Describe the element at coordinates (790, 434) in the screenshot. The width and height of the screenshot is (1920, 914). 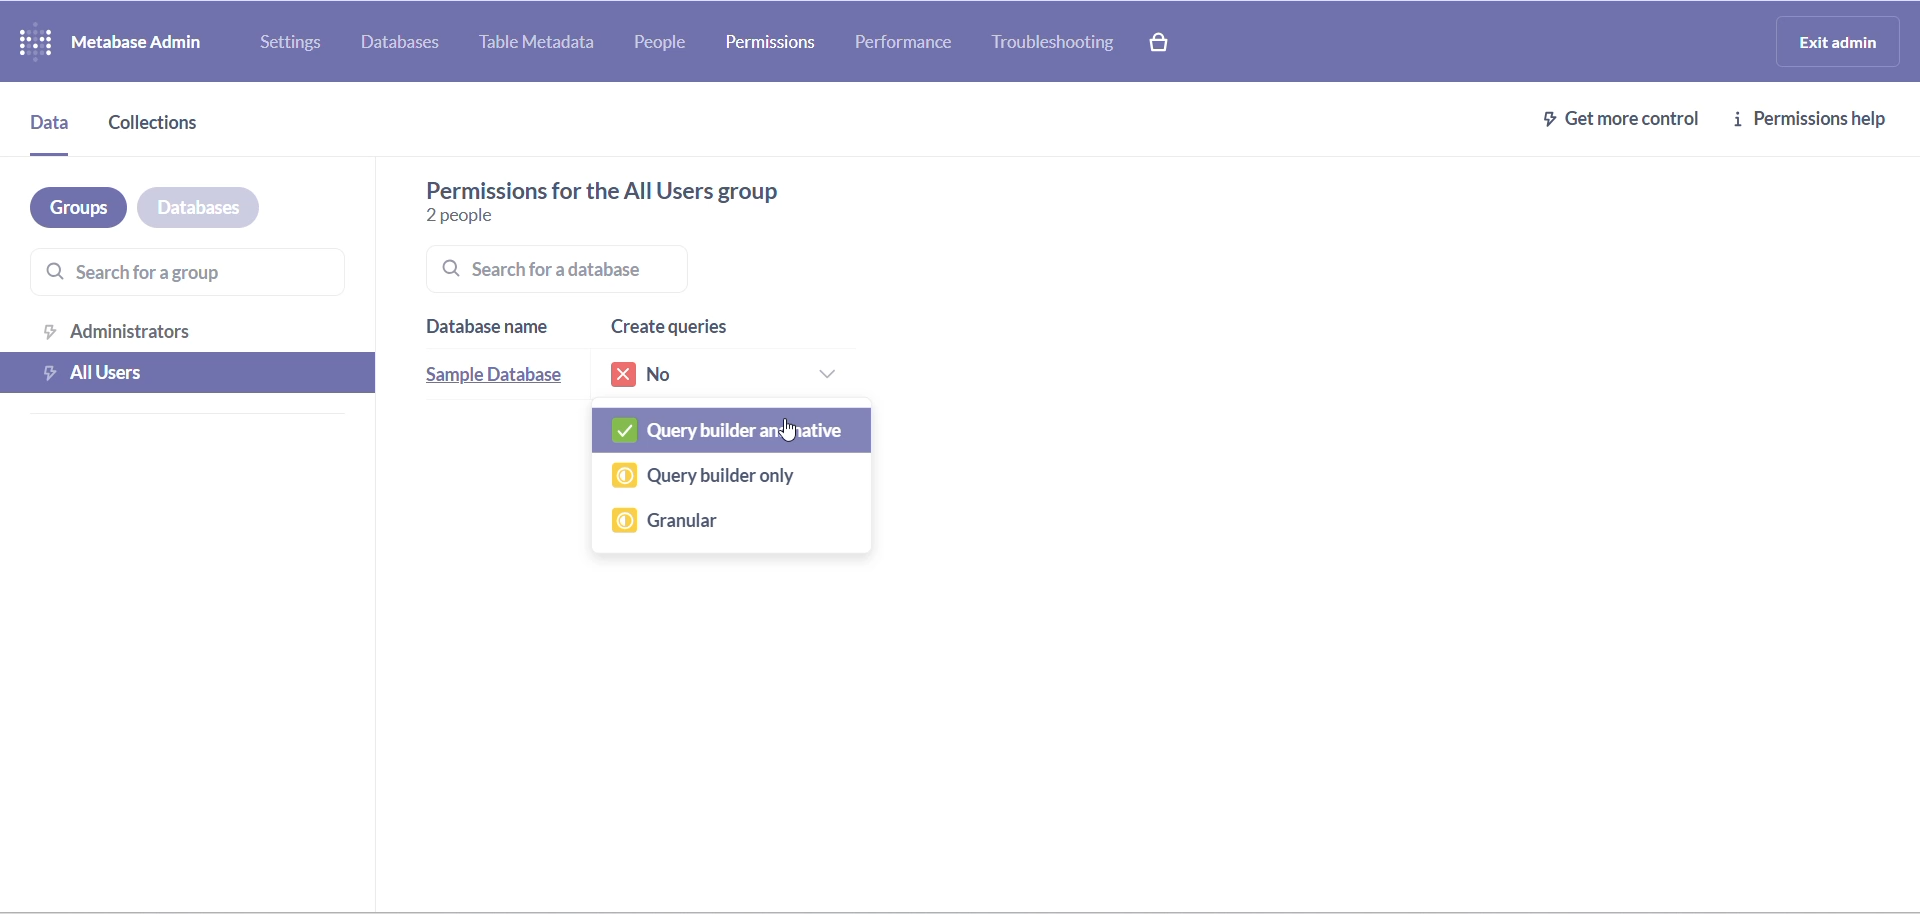
I see `cursor` at that location.